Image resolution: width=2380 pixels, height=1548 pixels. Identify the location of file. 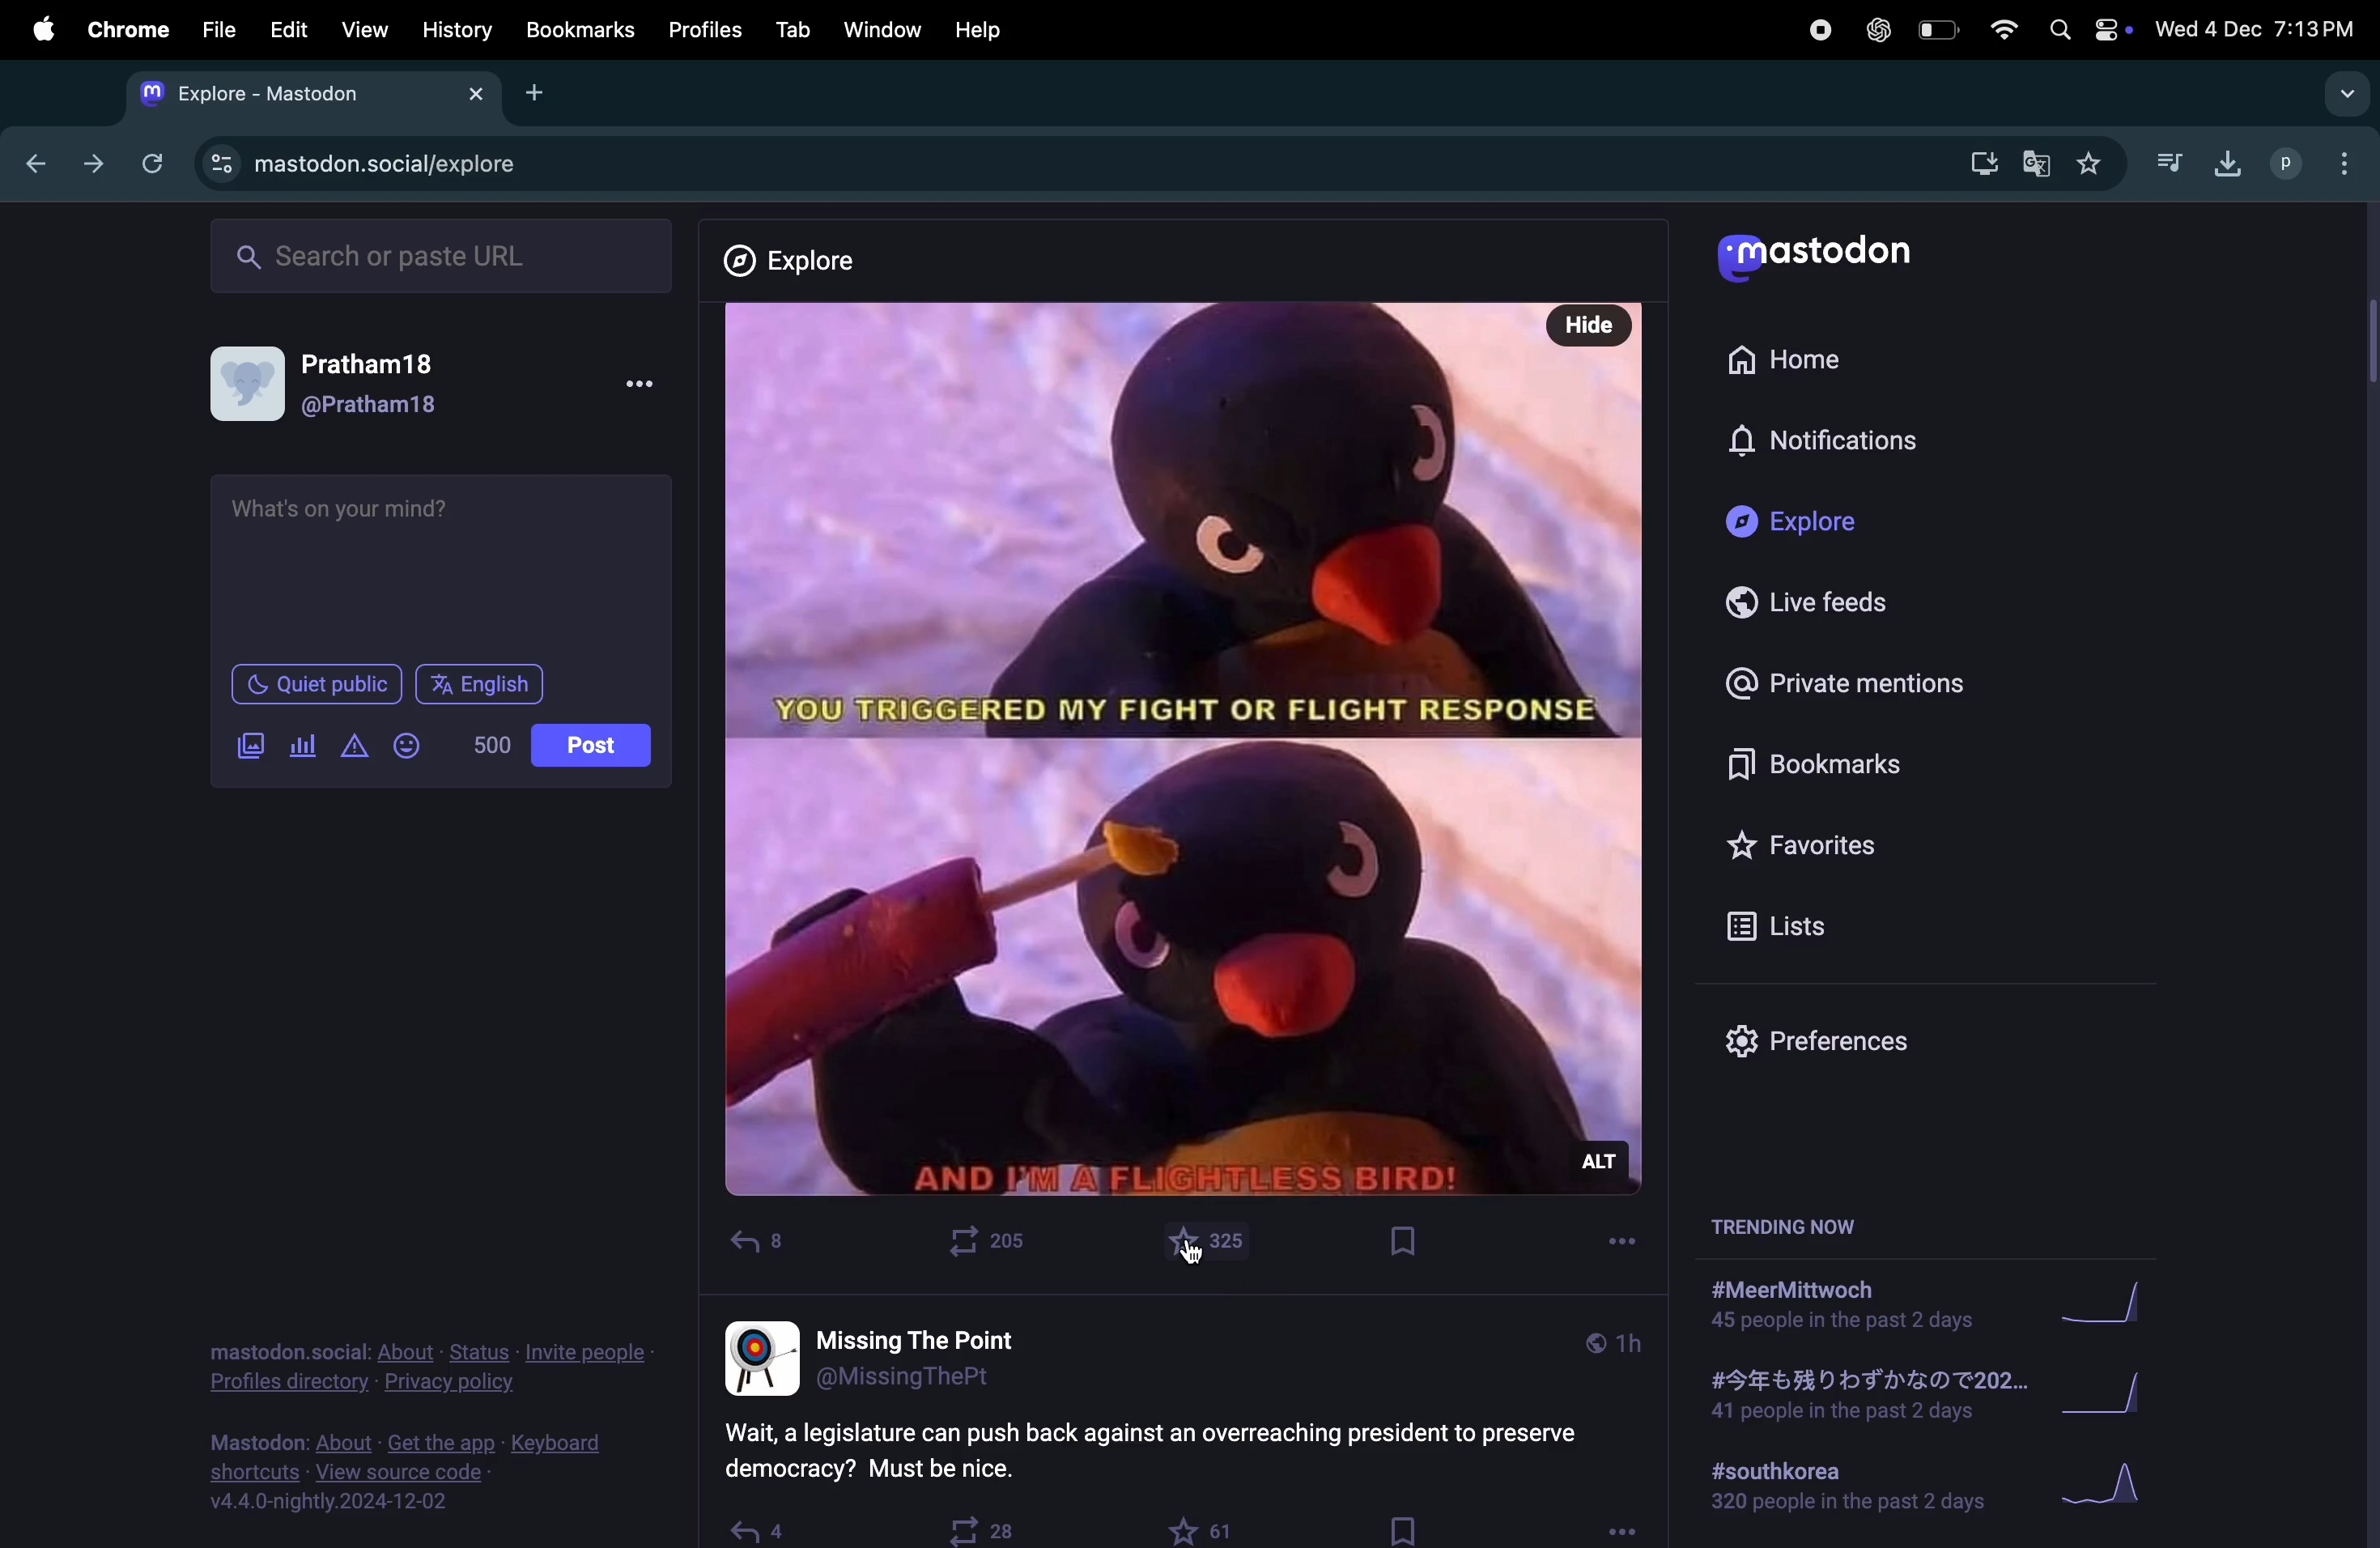
(215, 32).